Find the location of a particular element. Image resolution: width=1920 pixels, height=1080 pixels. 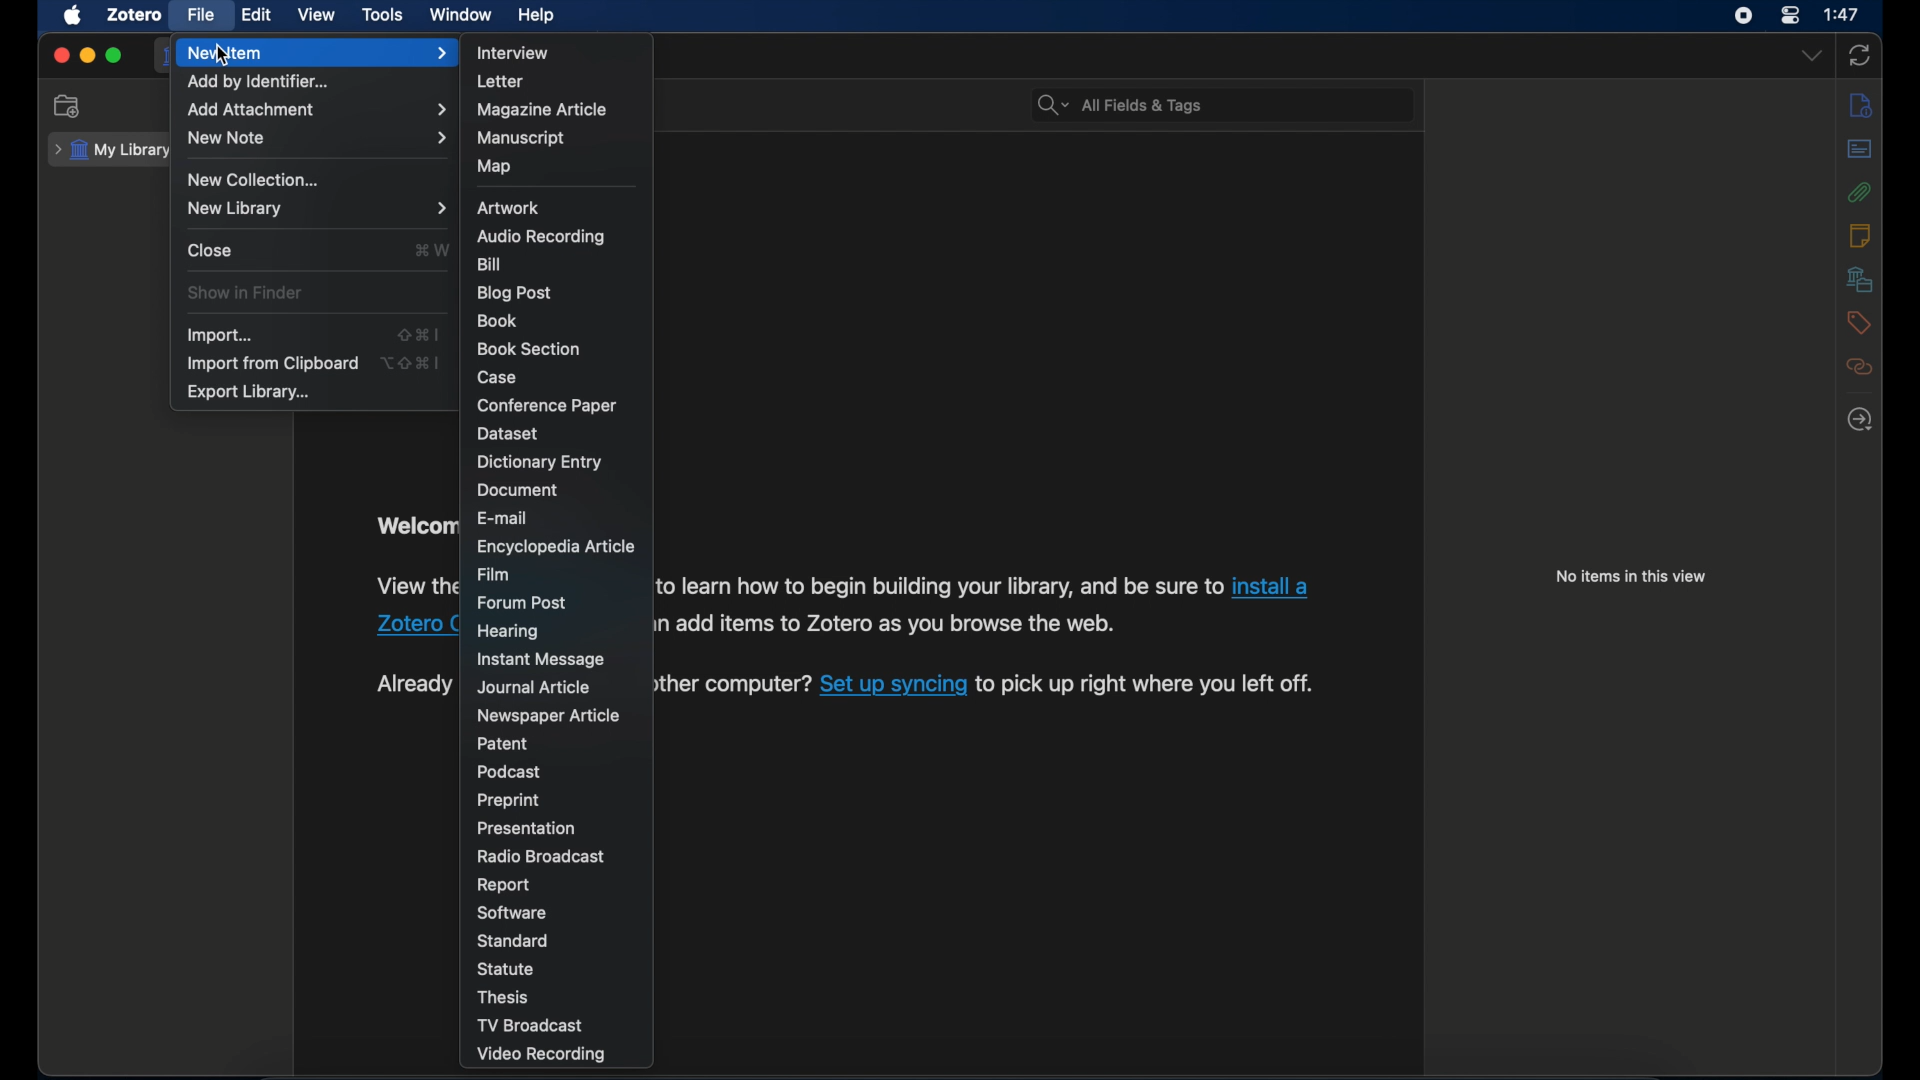

new collection is located at coordinates (257, 180).